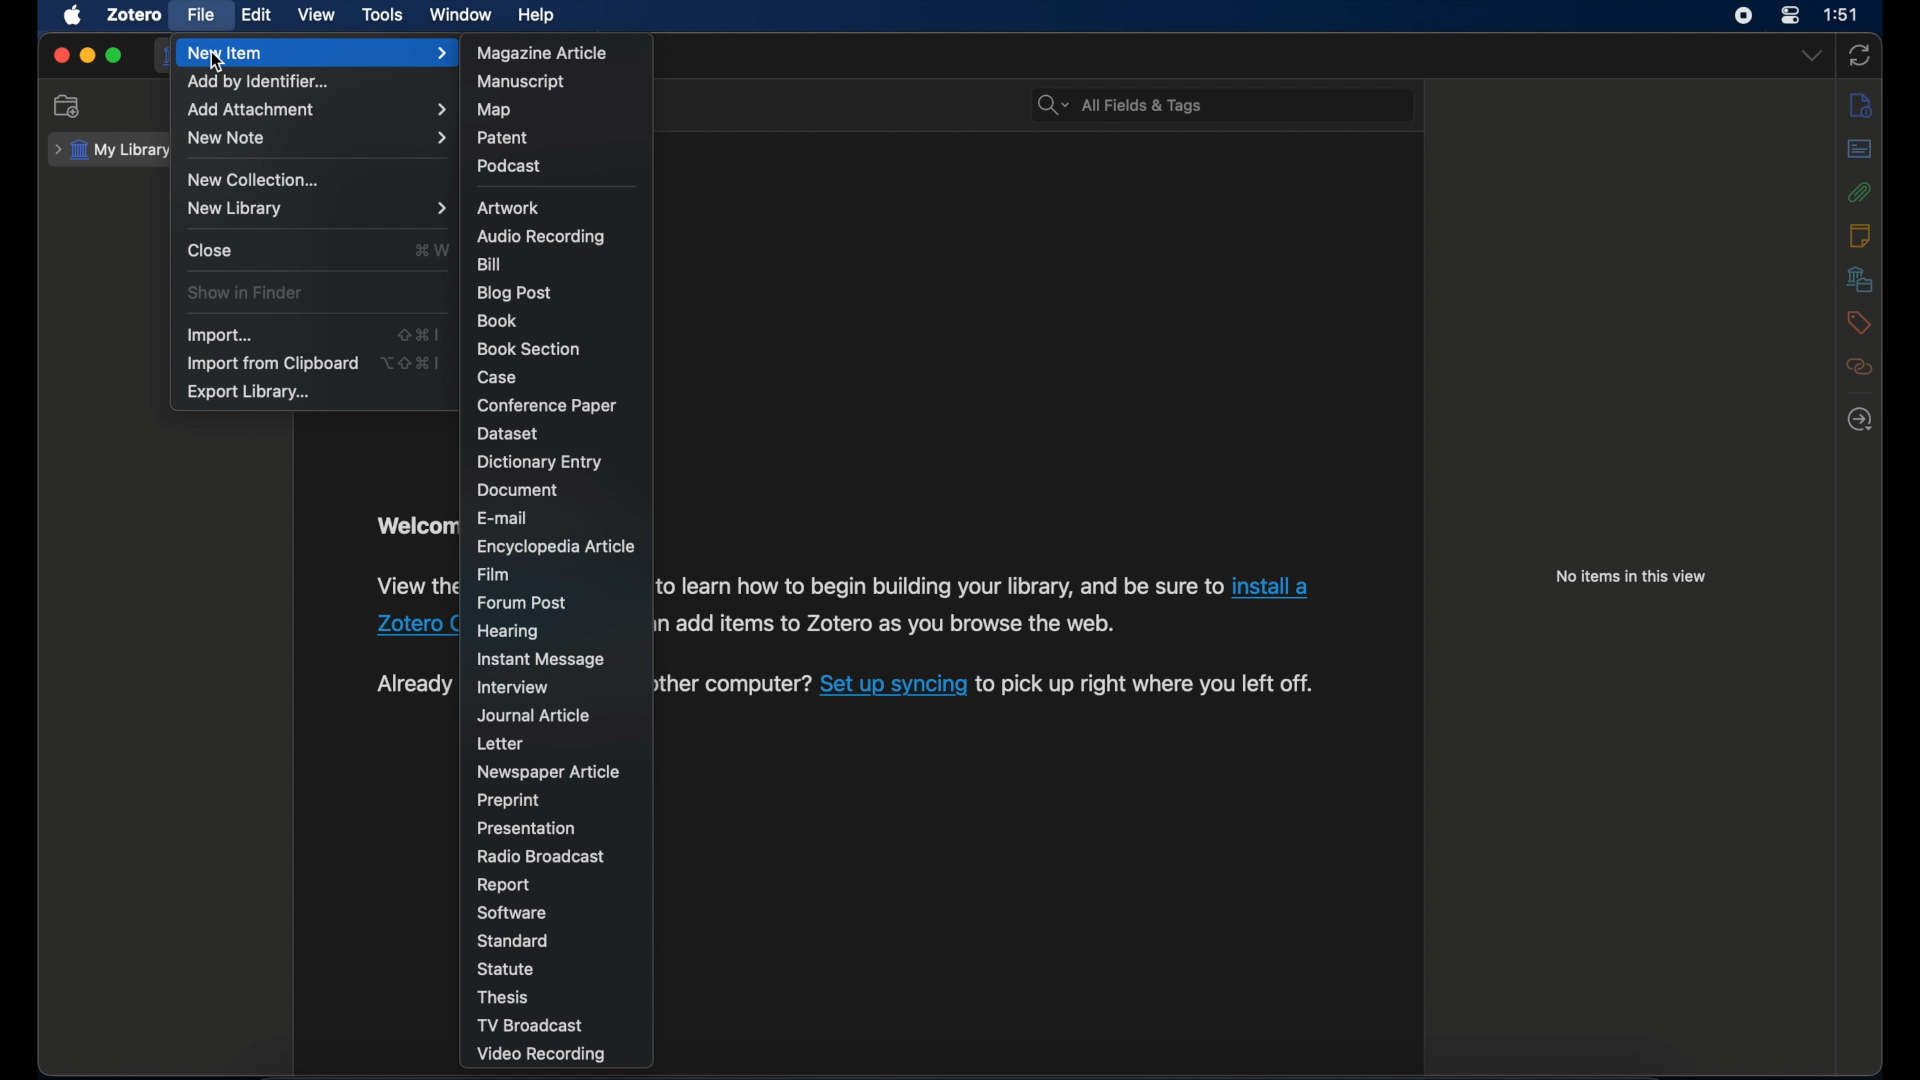 The height and width of the screenshot is (1080, 1920). What do you see at coordinates (1861, 107) in the screenshot?
I see `info` at bounding box center [1861, 107].